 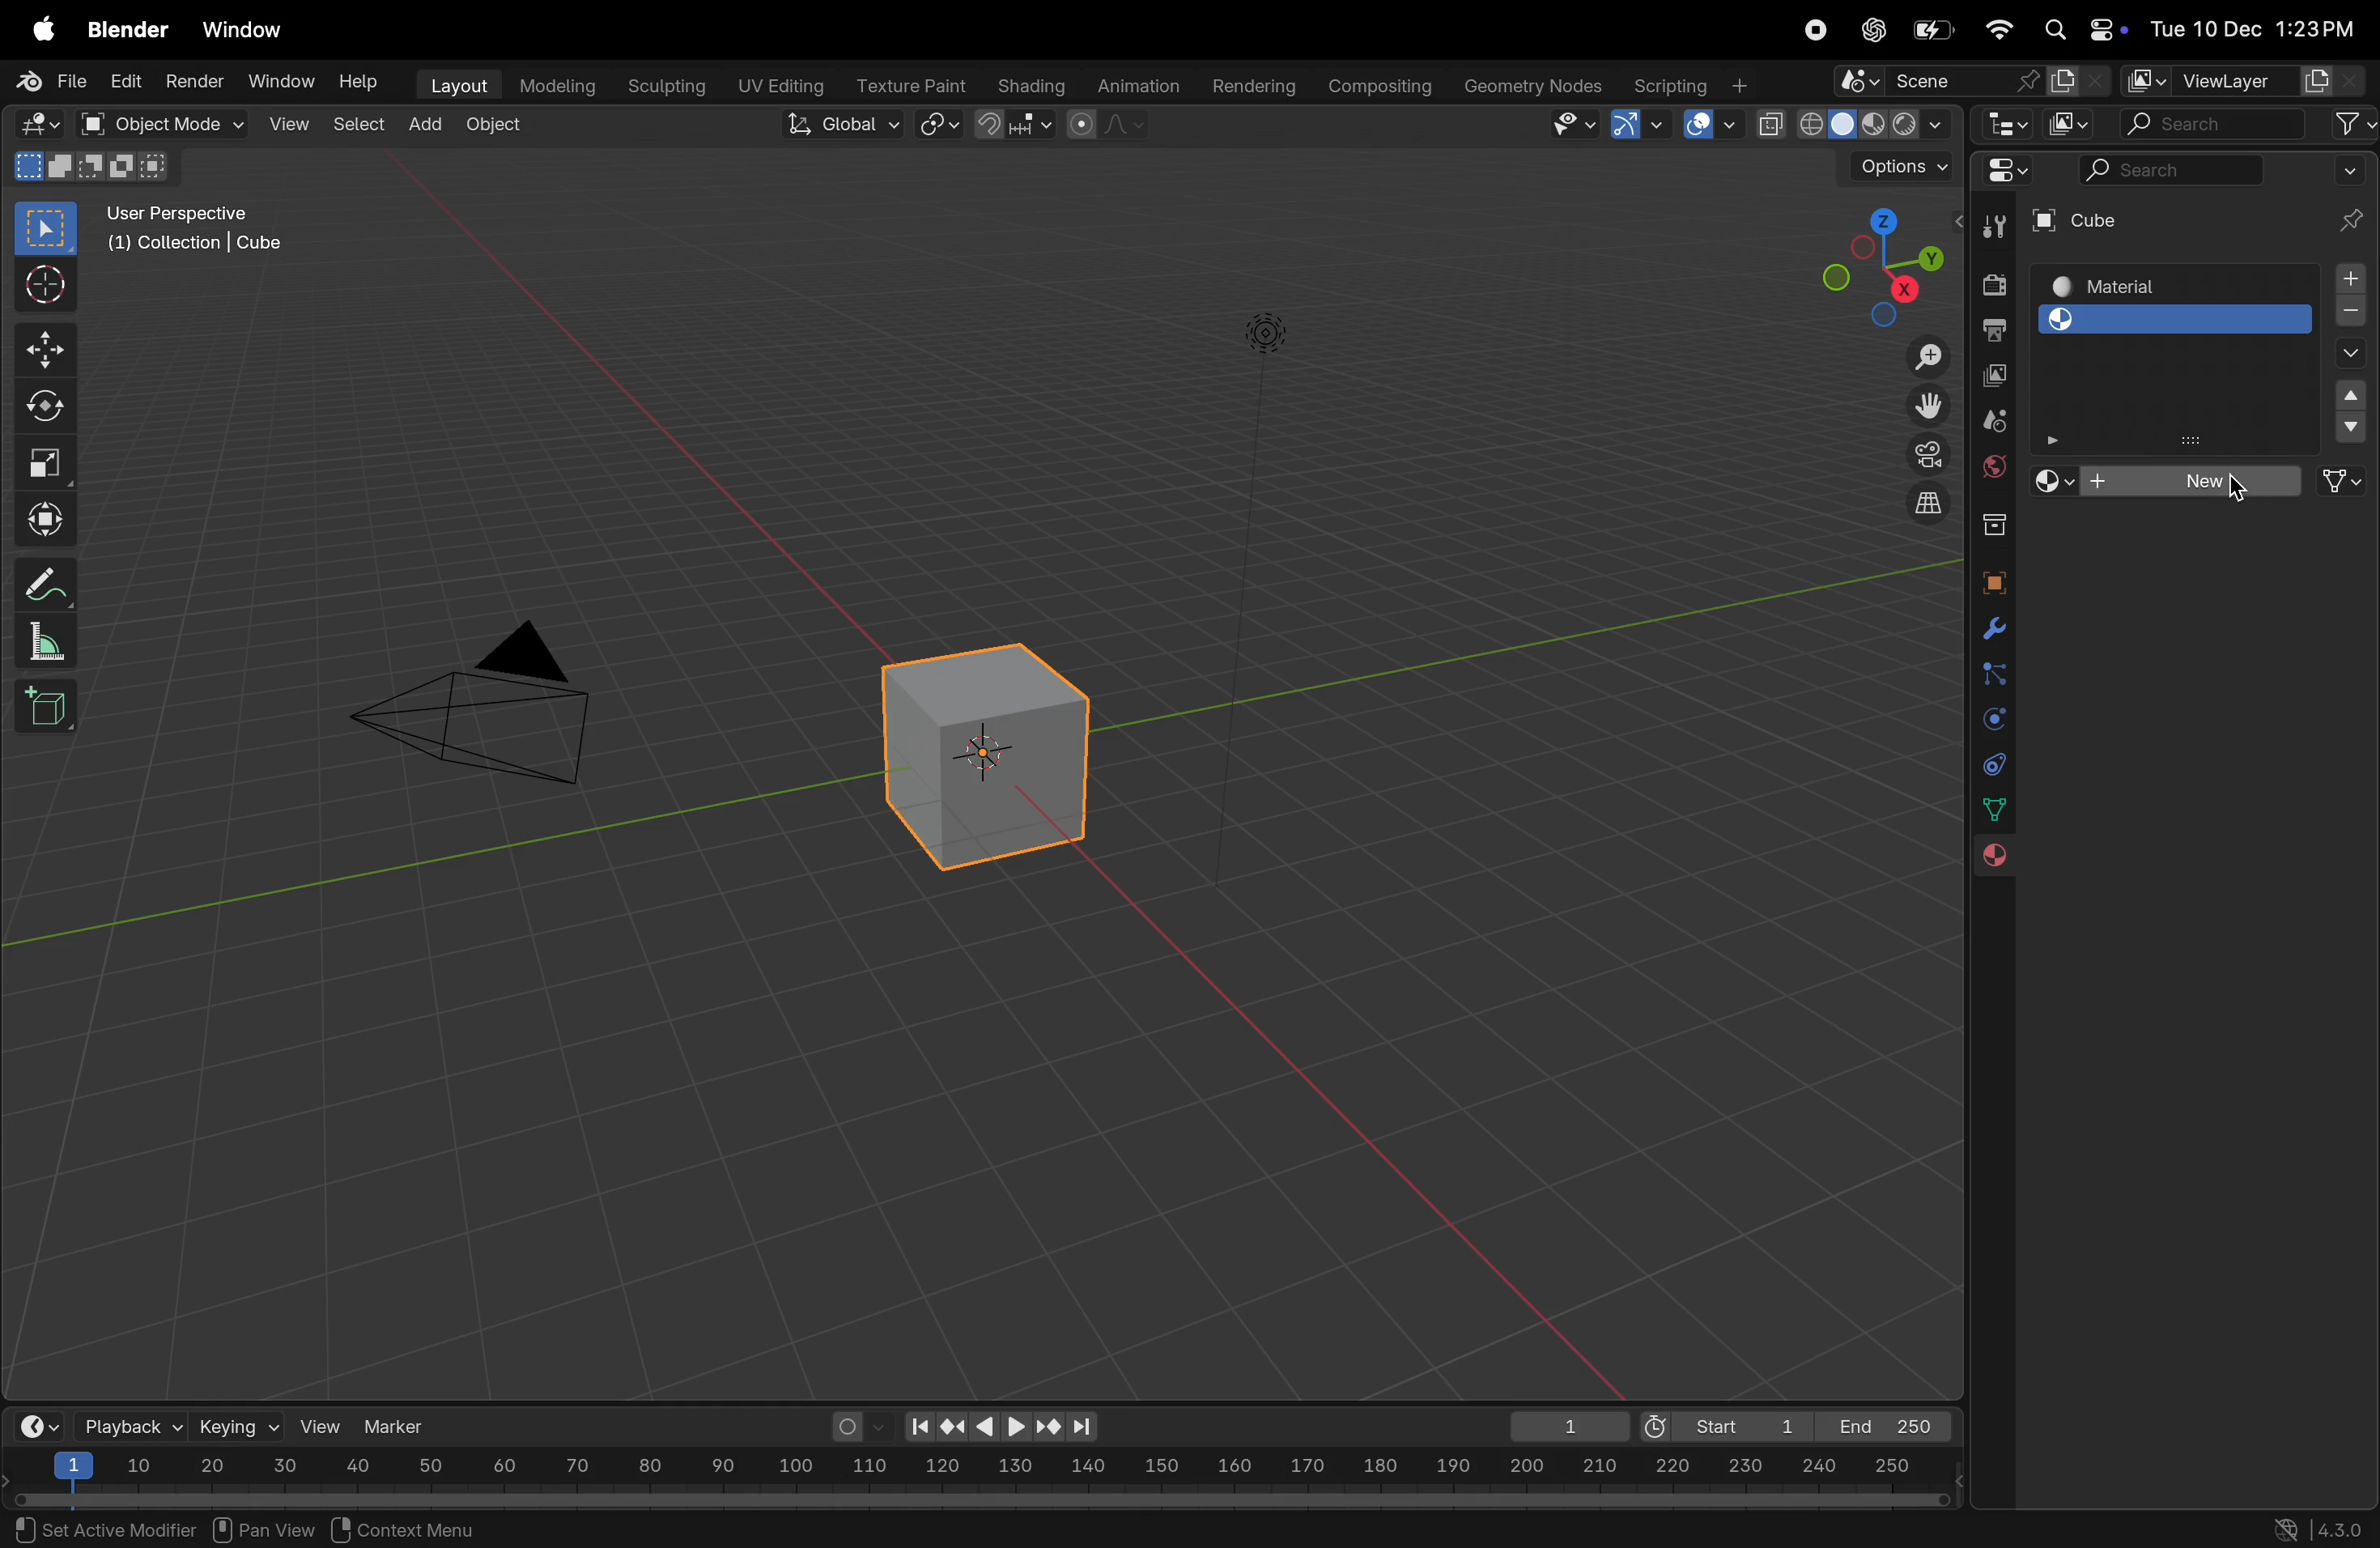 What do you see at coordinates (1994, 421) in the screenshot?
I see `scene` at bounding box center [1994, 421].